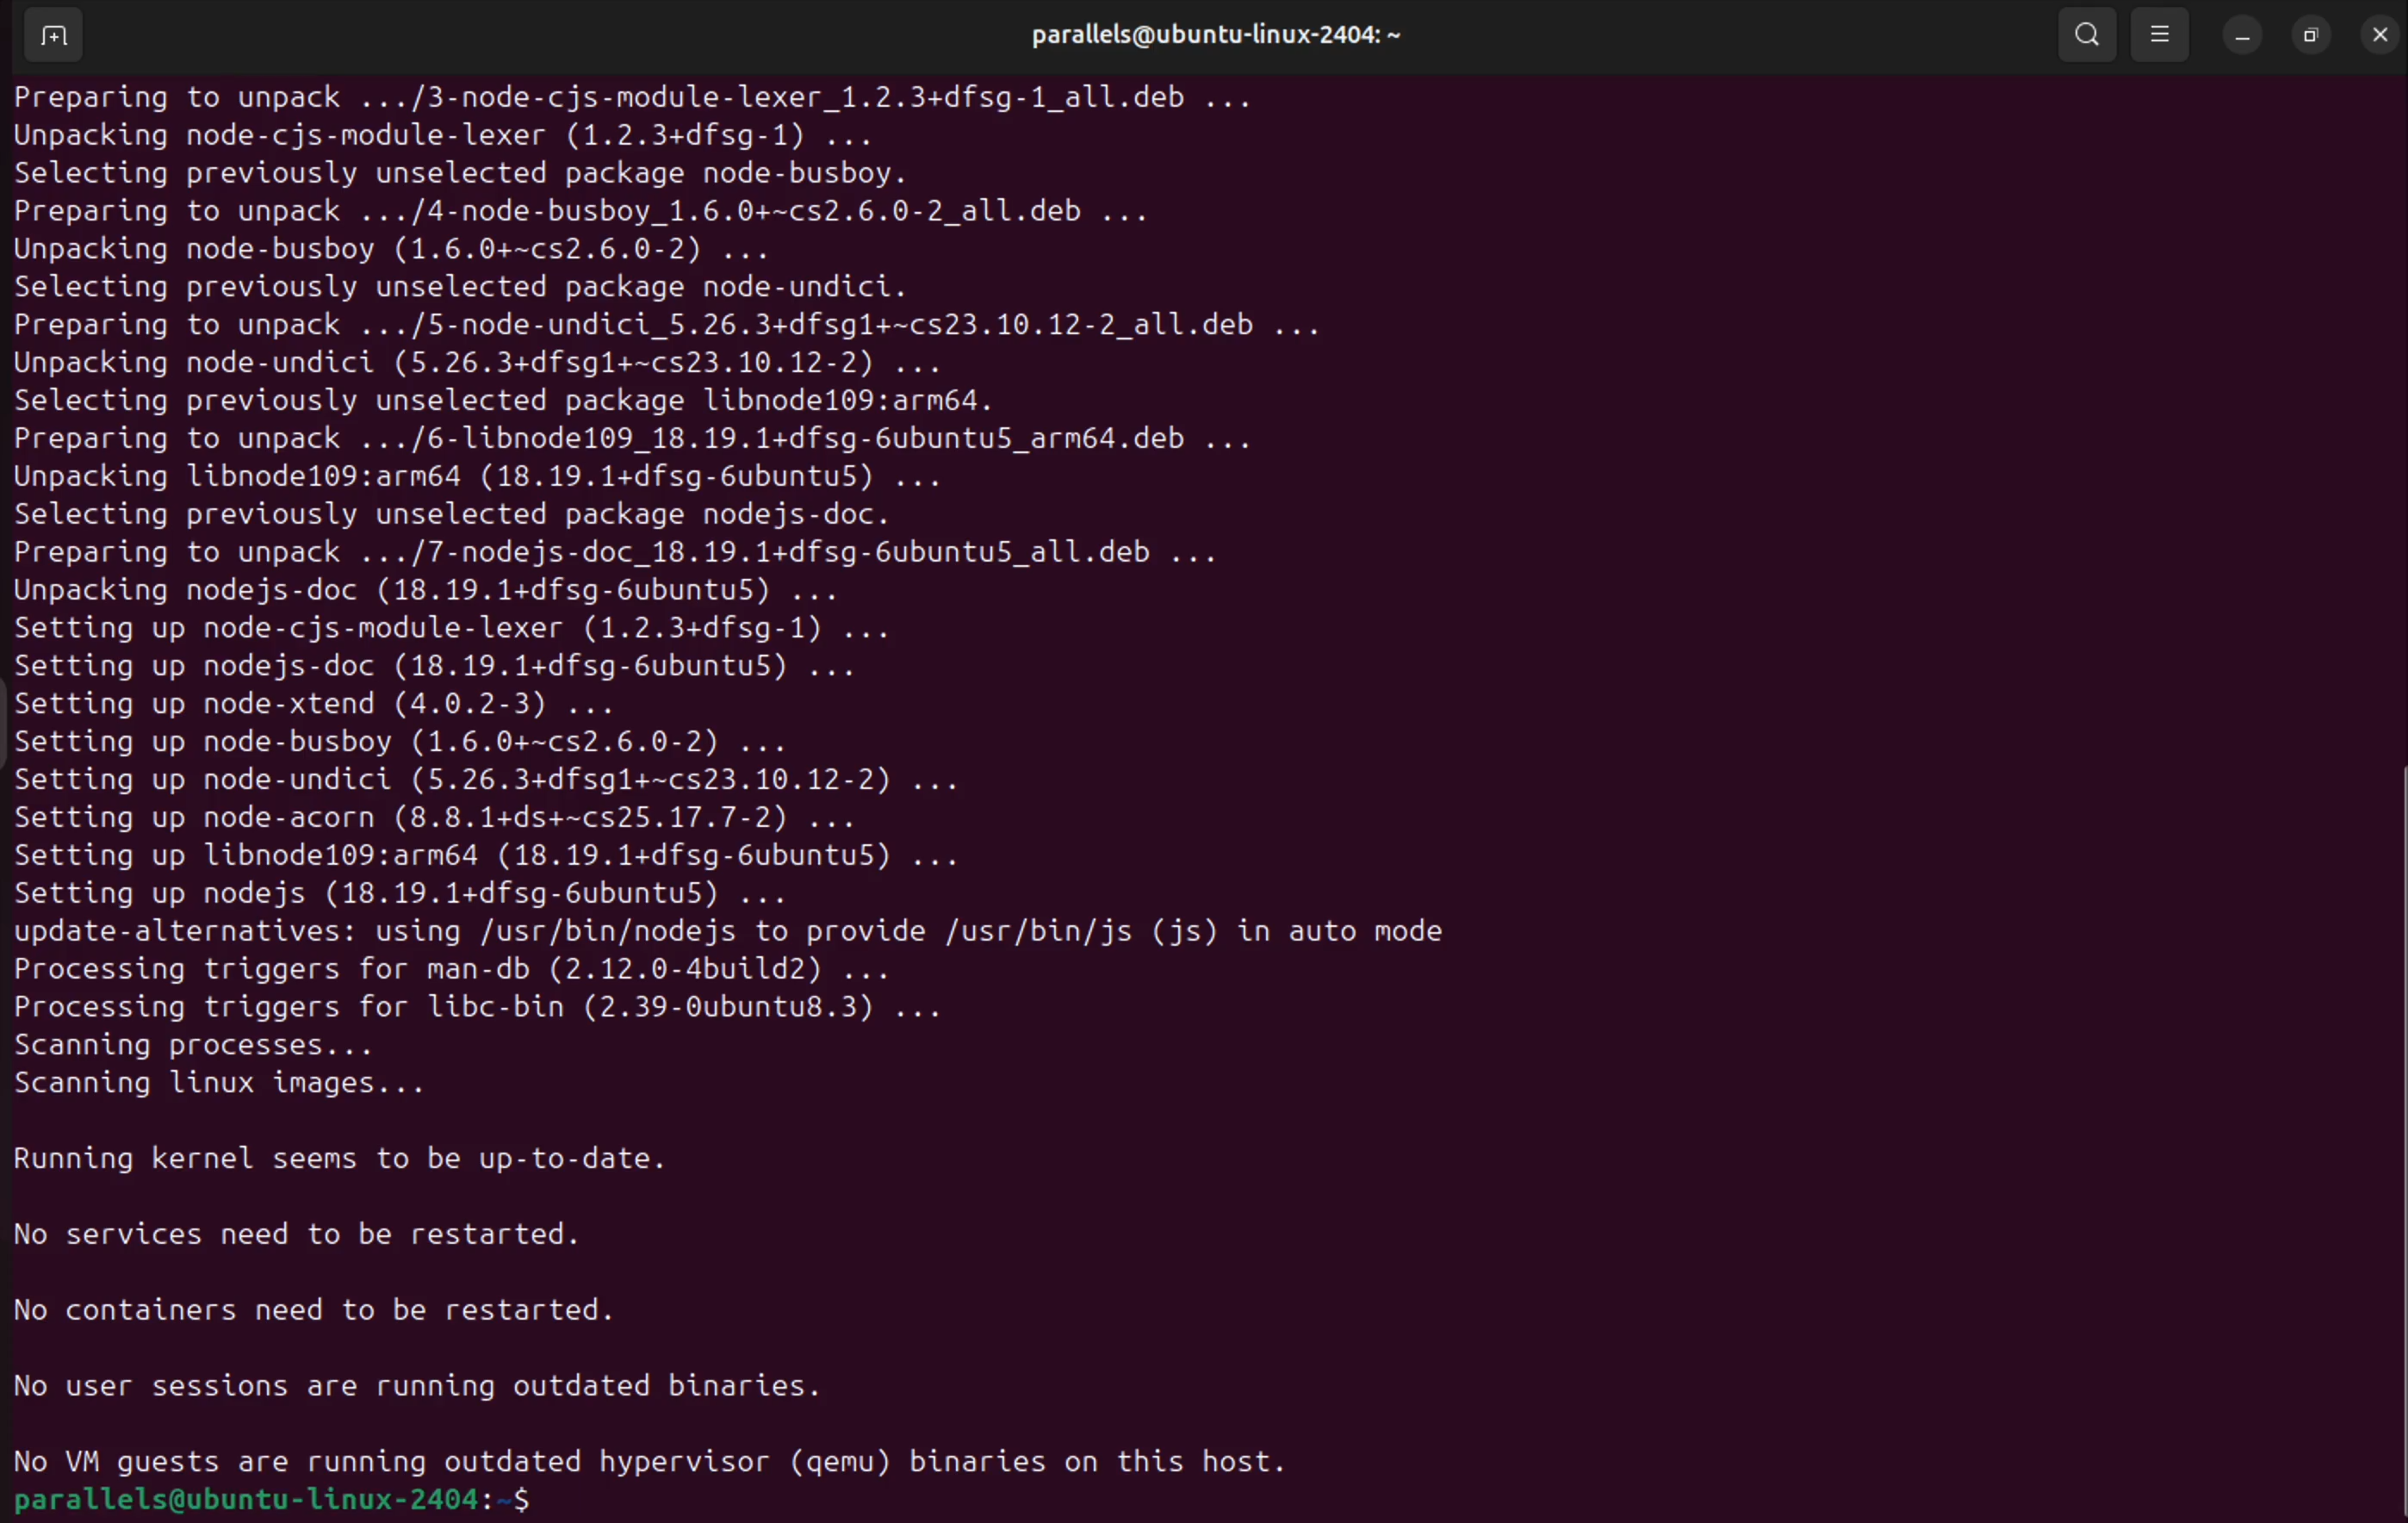  What do you see at coordinates (2375, 35) in the screenshot?
I see `close` at bounding box center [2375, 35].